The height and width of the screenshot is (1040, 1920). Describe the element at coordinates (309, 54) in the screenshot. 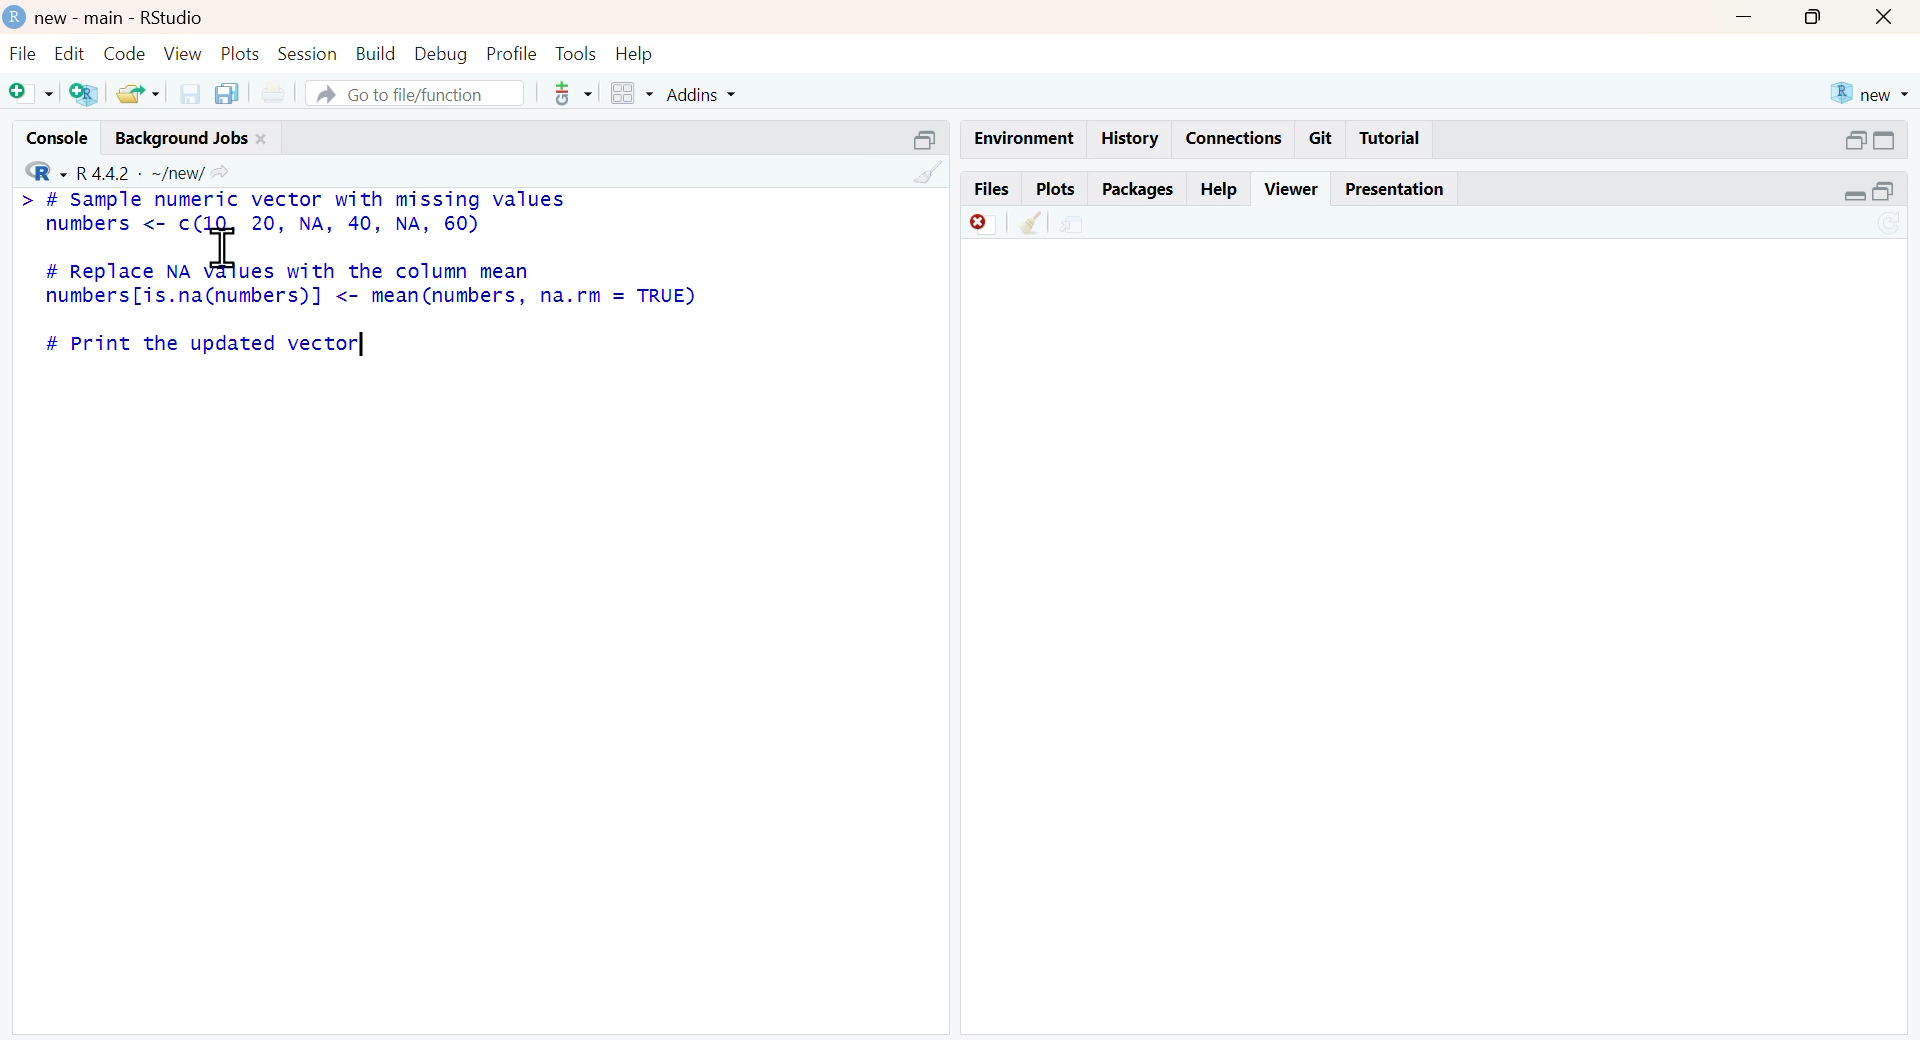

I see `session` at that location.